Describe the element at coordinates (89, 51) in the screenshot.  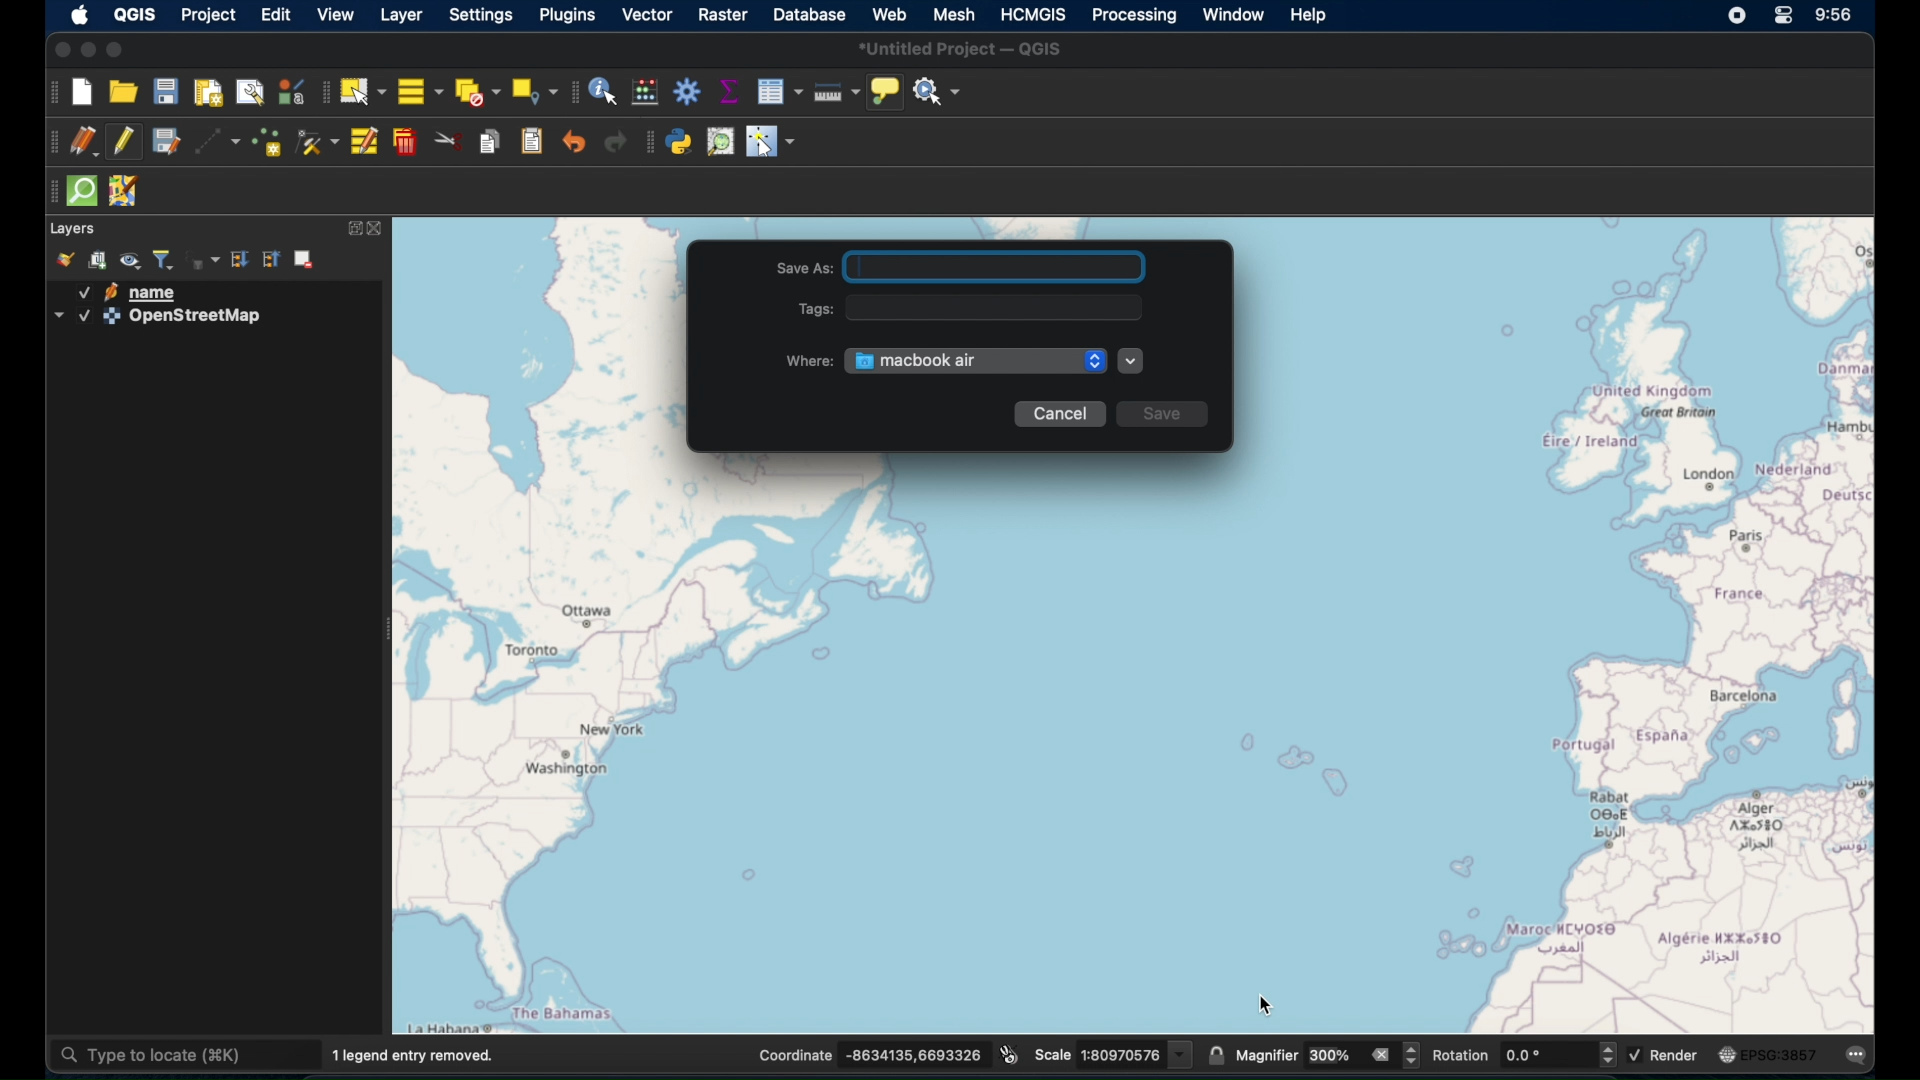
I see `minimize` at that location.